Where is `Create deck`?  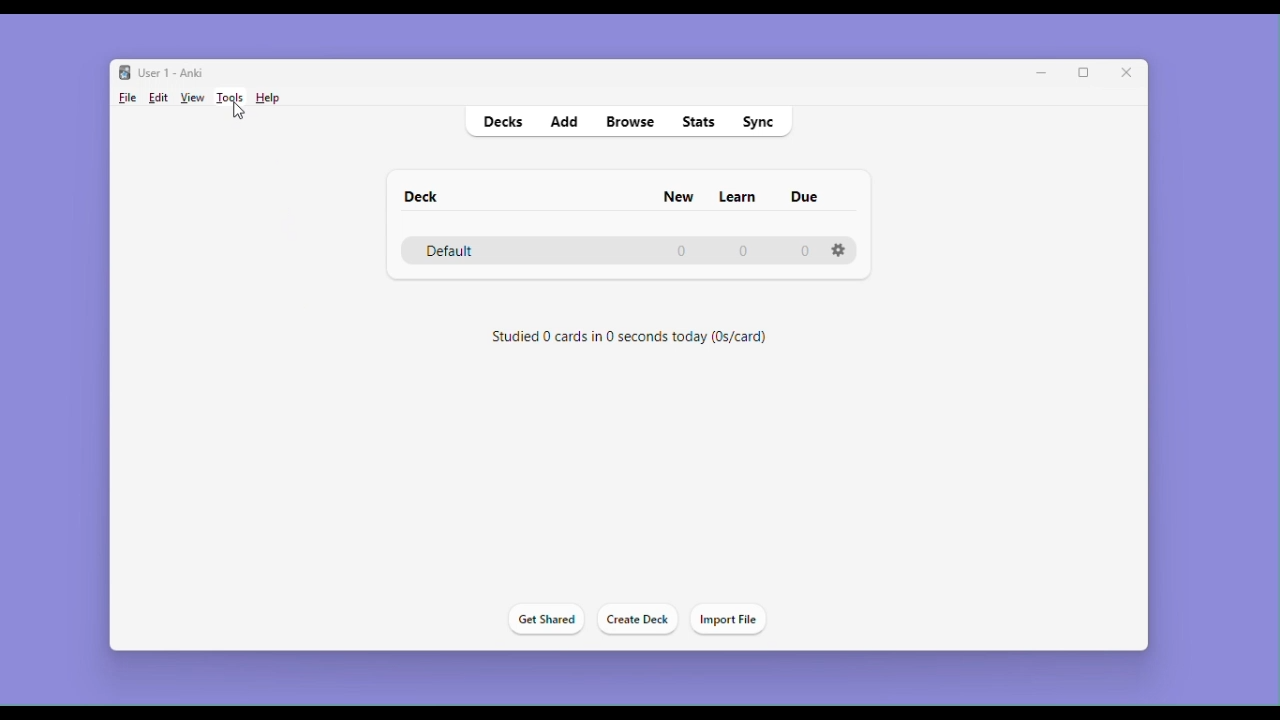
Create deck is located at coordinates (637, 621).